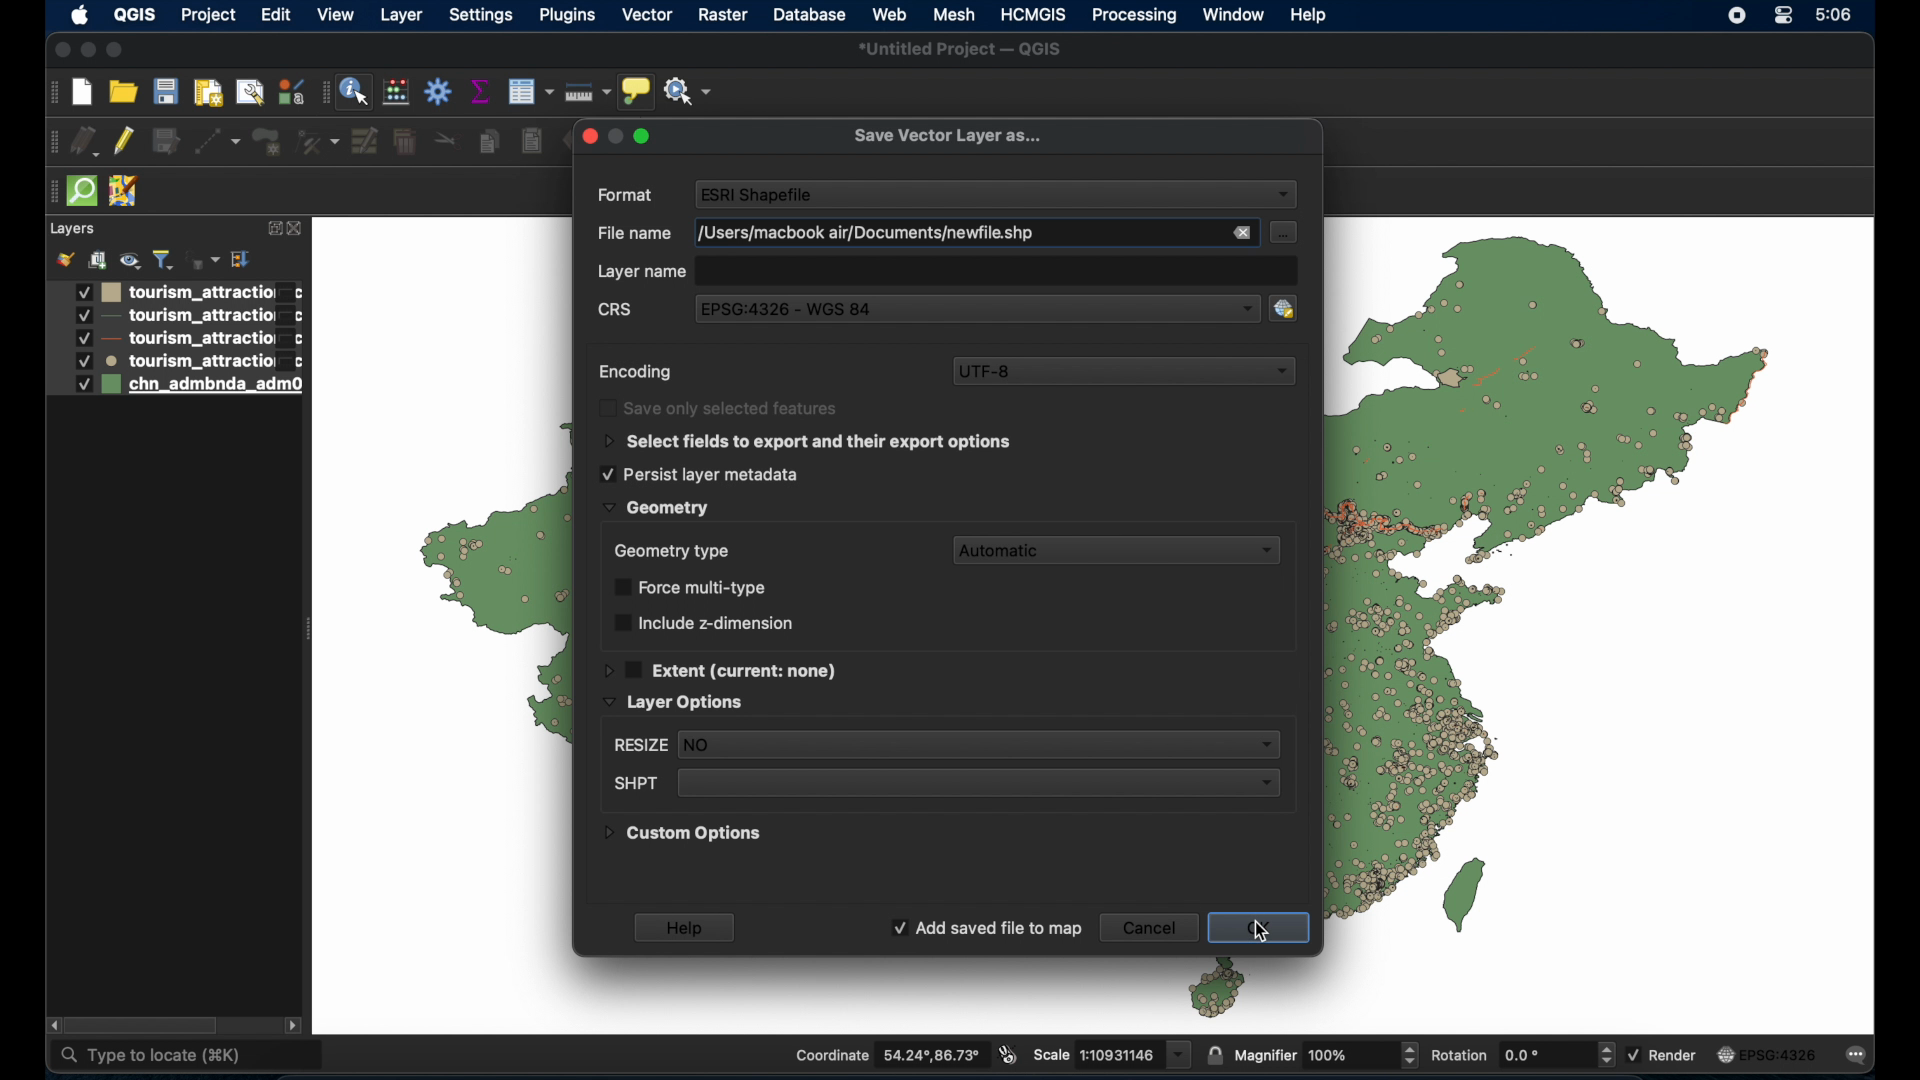 The image size is (1920, 1080). Describe the element at coordinates (943, 784) in the screenshot. I see `shot dropdown ` at that location.